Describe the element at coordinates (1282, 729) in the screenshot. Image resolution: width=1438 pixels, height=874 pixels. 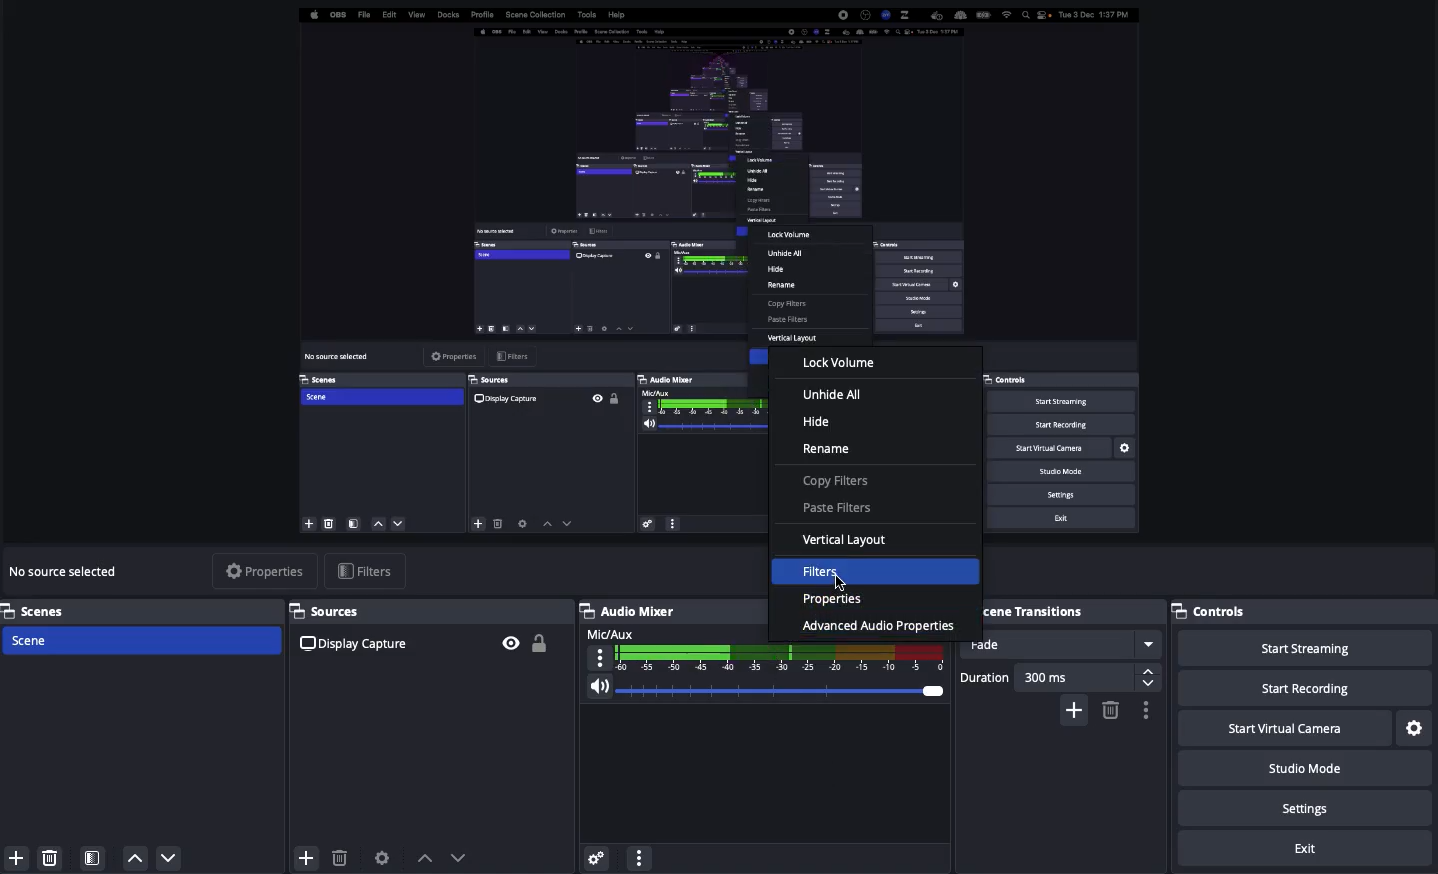
I see `Start virtual camera` at that location.